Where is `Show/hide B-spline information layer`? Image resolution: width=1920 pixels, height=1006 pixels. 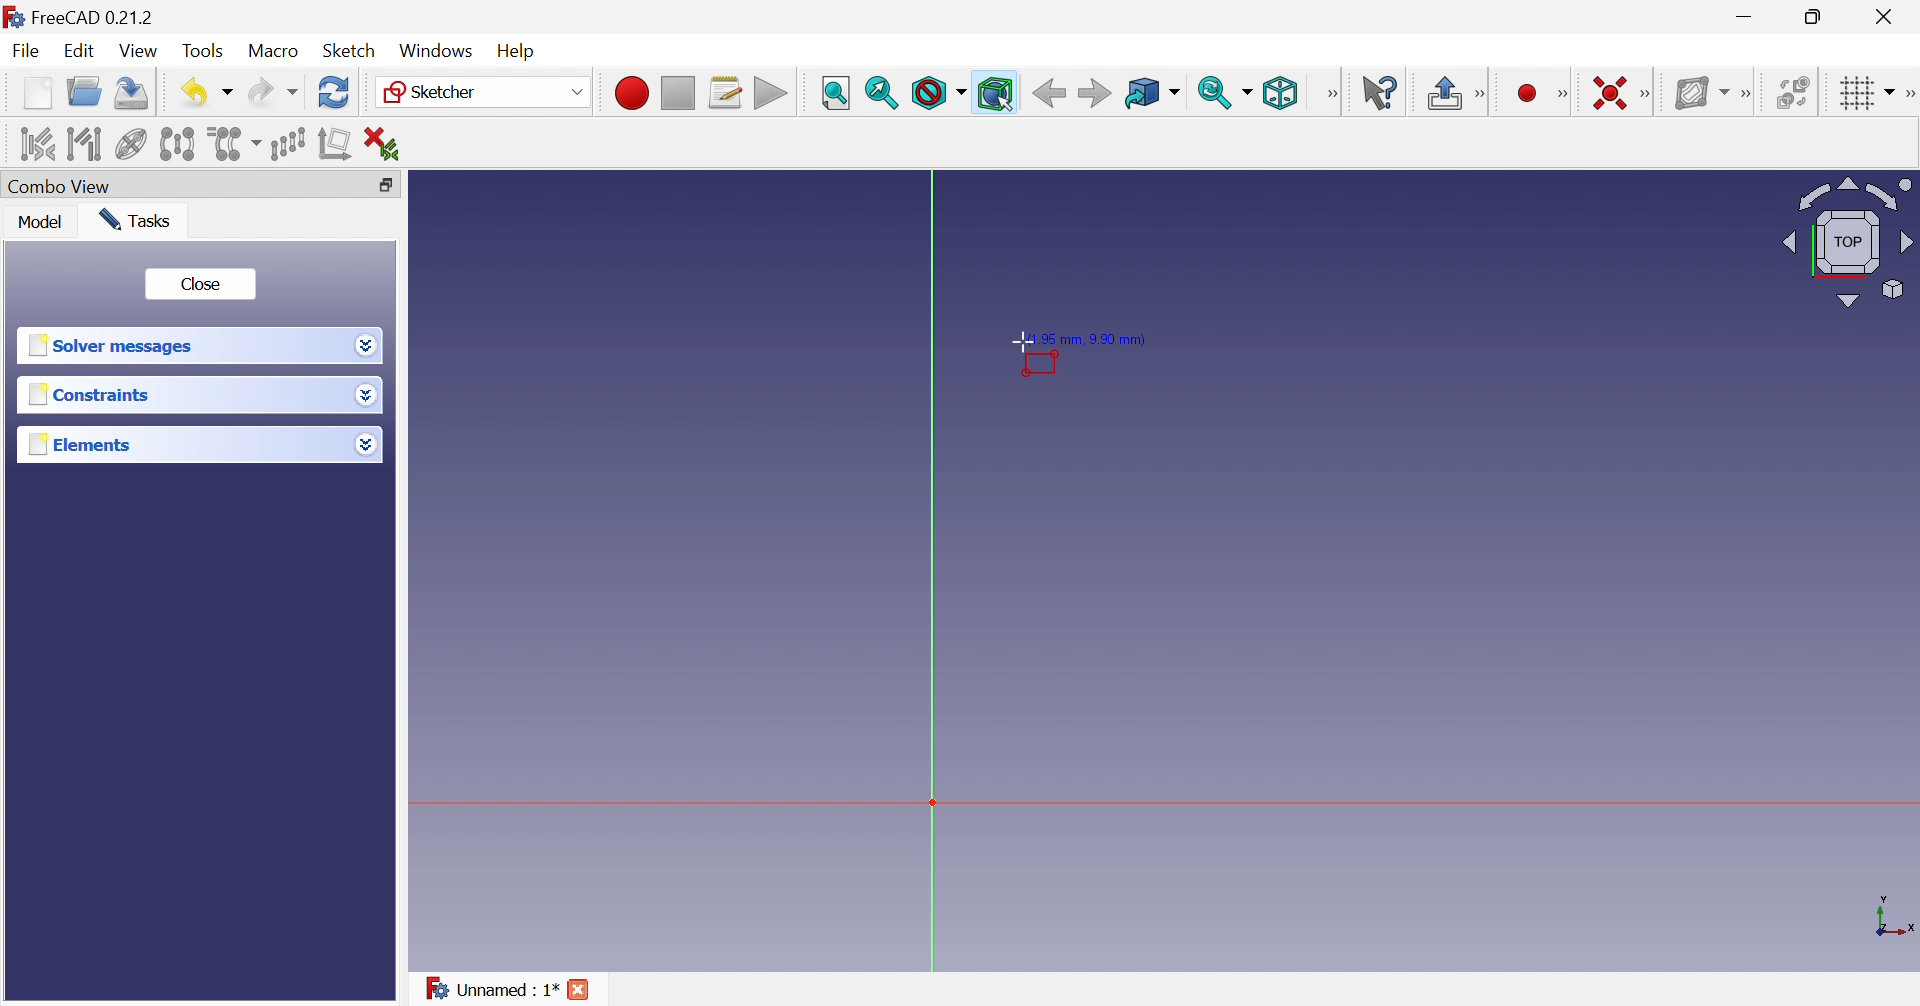
Show/hide B-spline information layer is located at coordinates (1700, 93).